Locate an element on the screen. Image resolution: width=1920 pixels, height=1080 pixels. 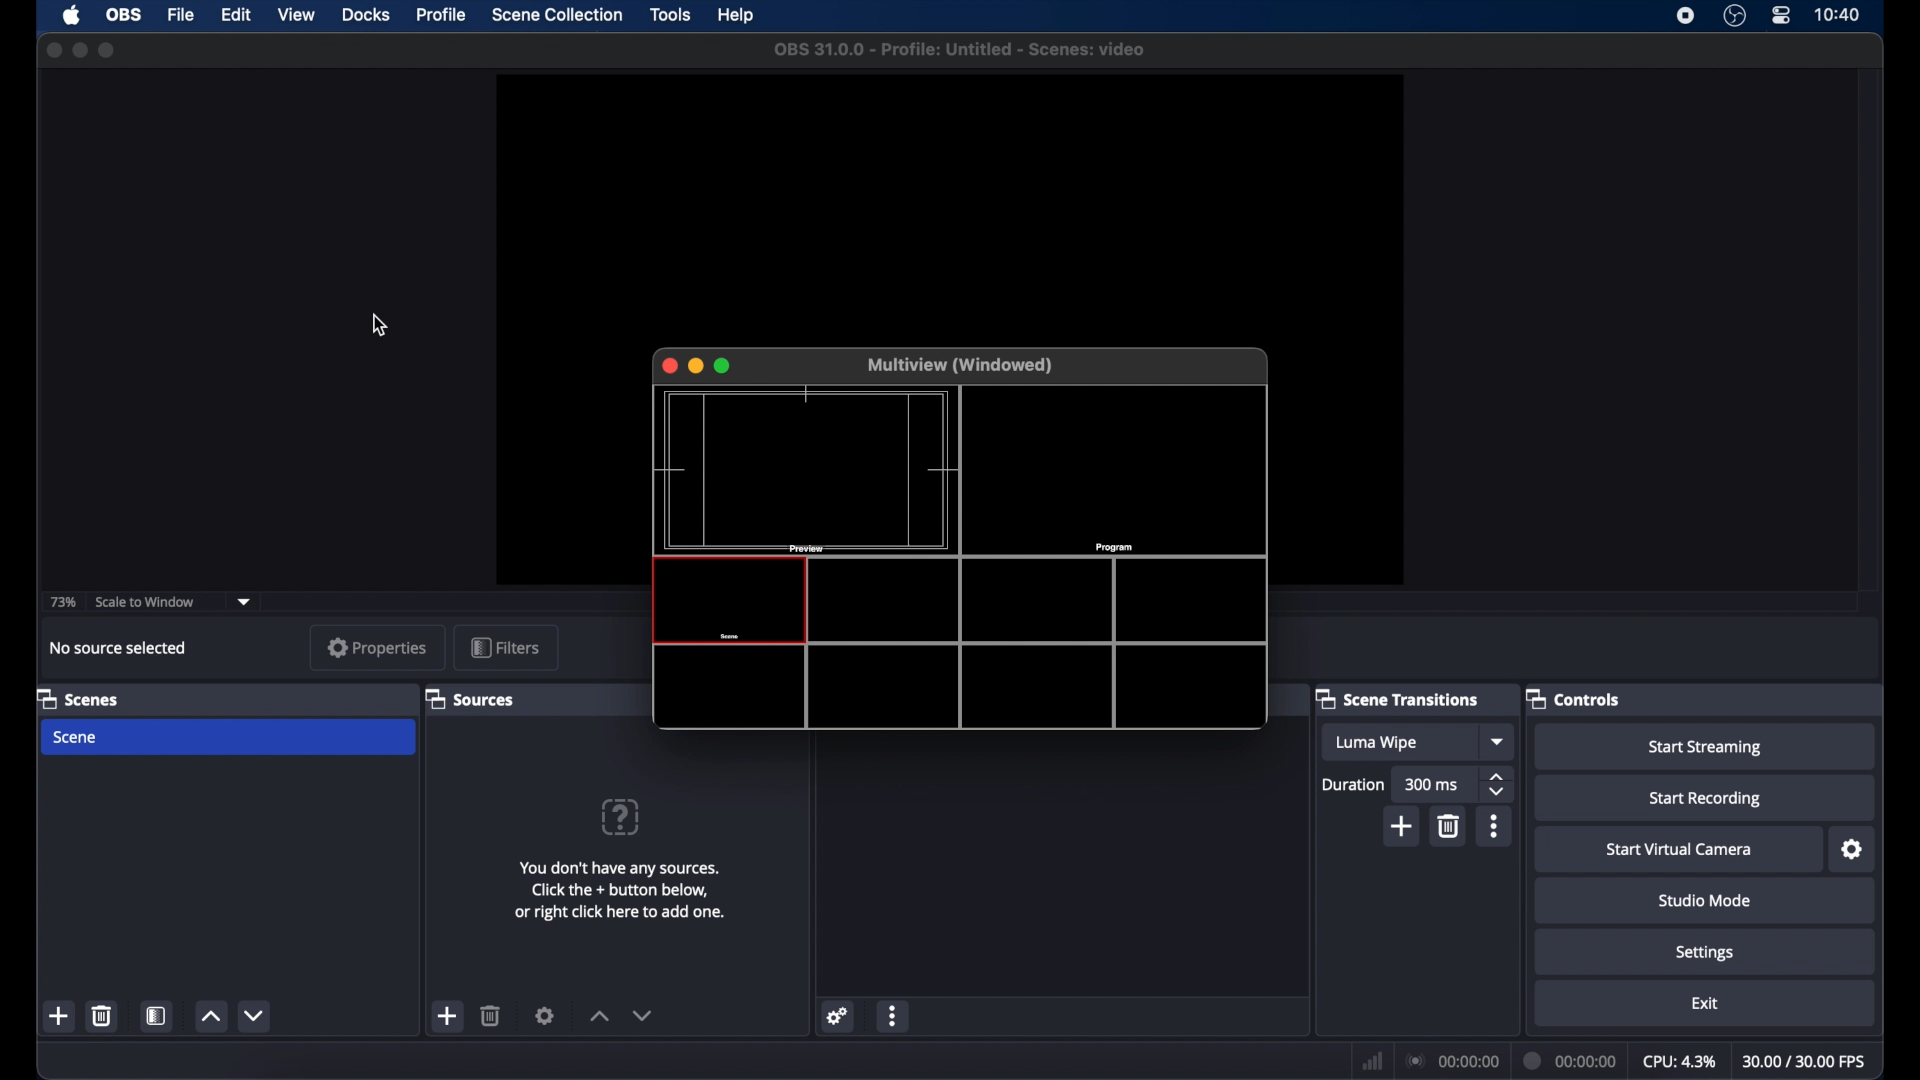
add is located at coordinates (1400, 825).